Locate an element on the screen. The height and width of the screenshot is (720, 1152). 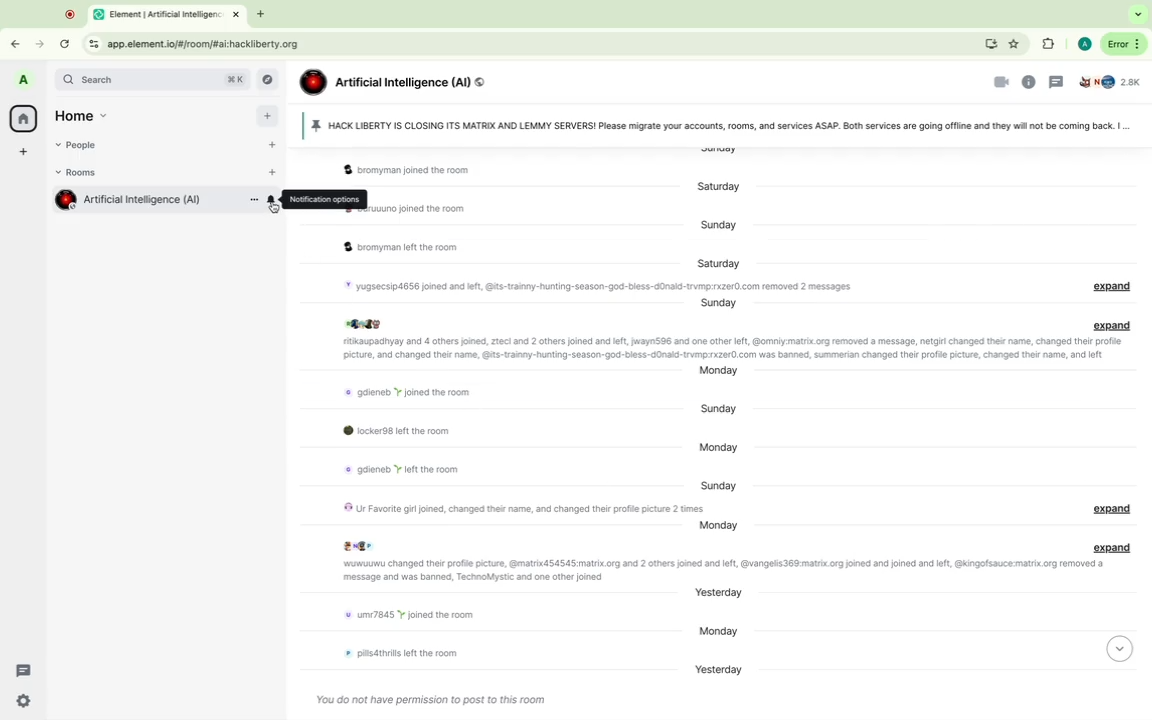
profile pictures is located at coordinates (366, 323).